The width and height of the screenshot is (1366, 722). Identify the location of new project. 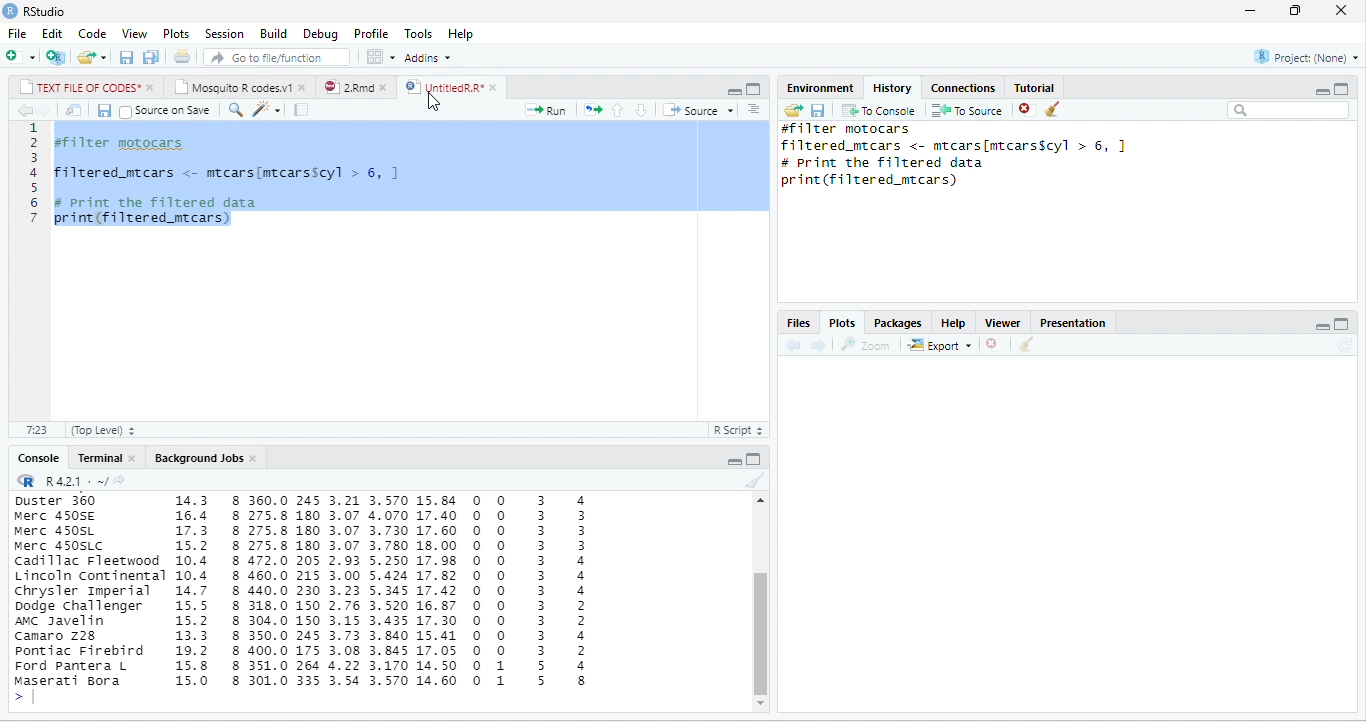
(55, 57).